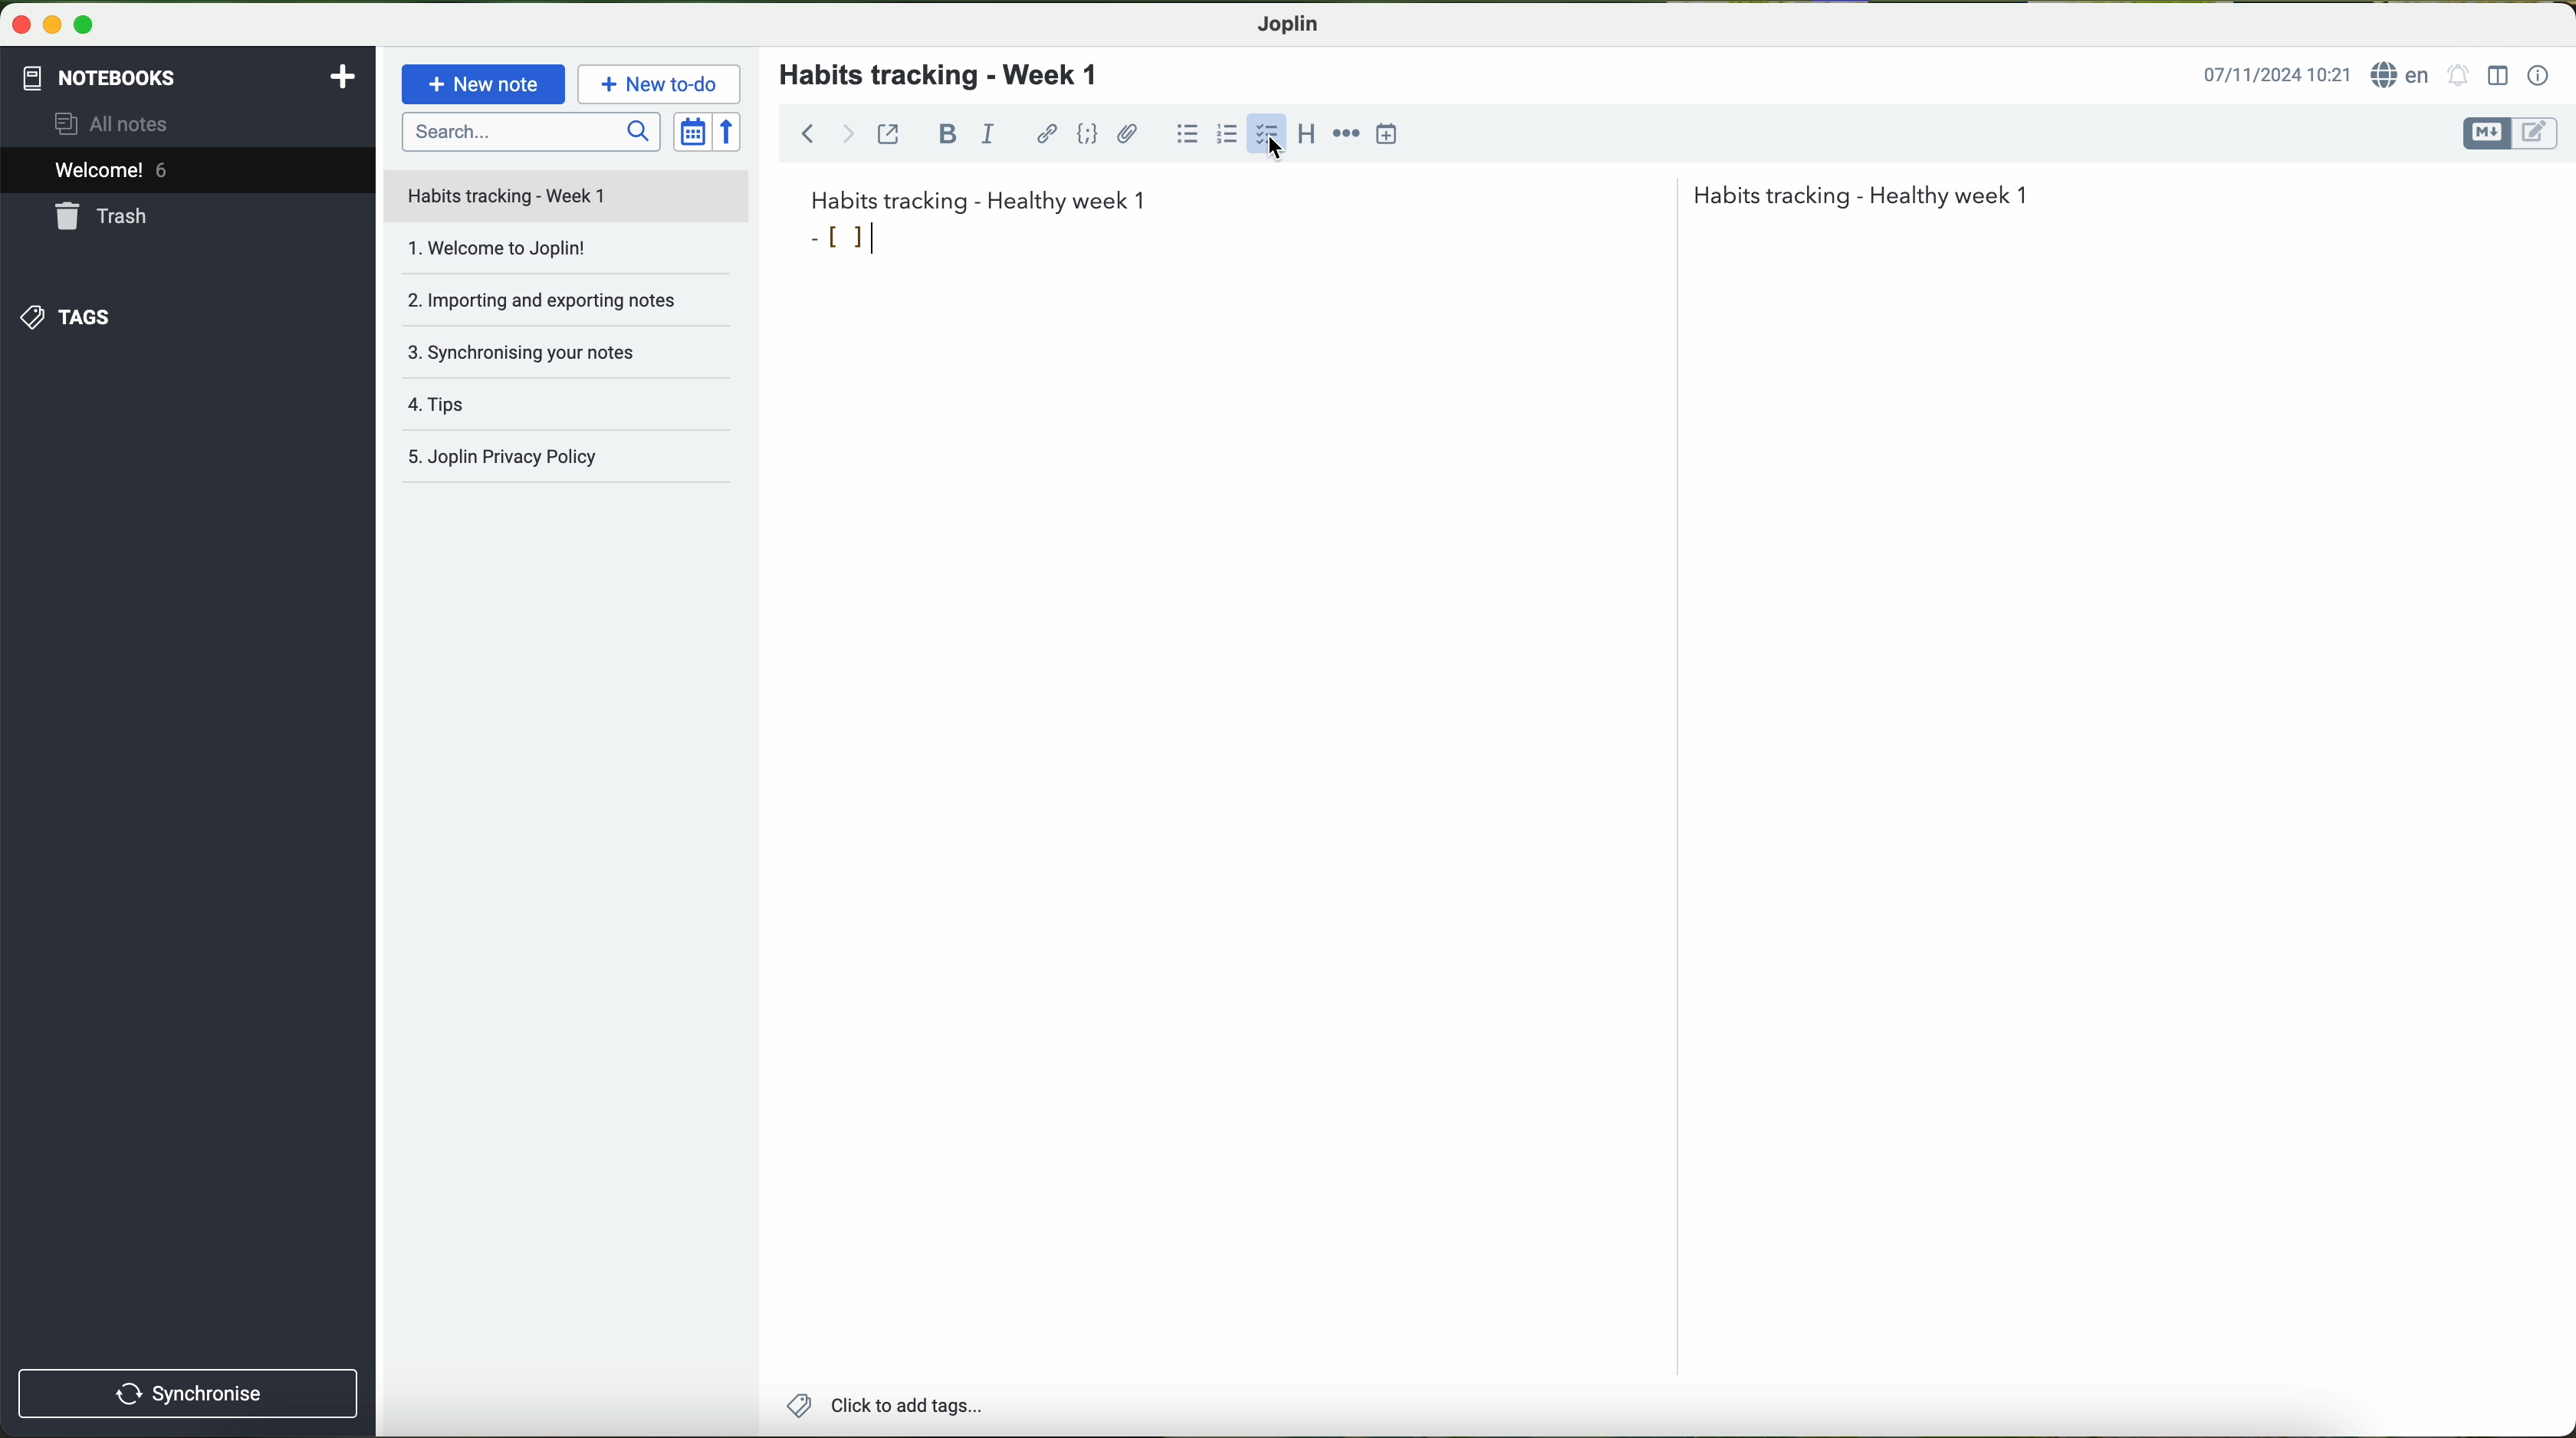  Describe the element at coordinates (948, 134) in the screenshot. I see `bold` at that location.